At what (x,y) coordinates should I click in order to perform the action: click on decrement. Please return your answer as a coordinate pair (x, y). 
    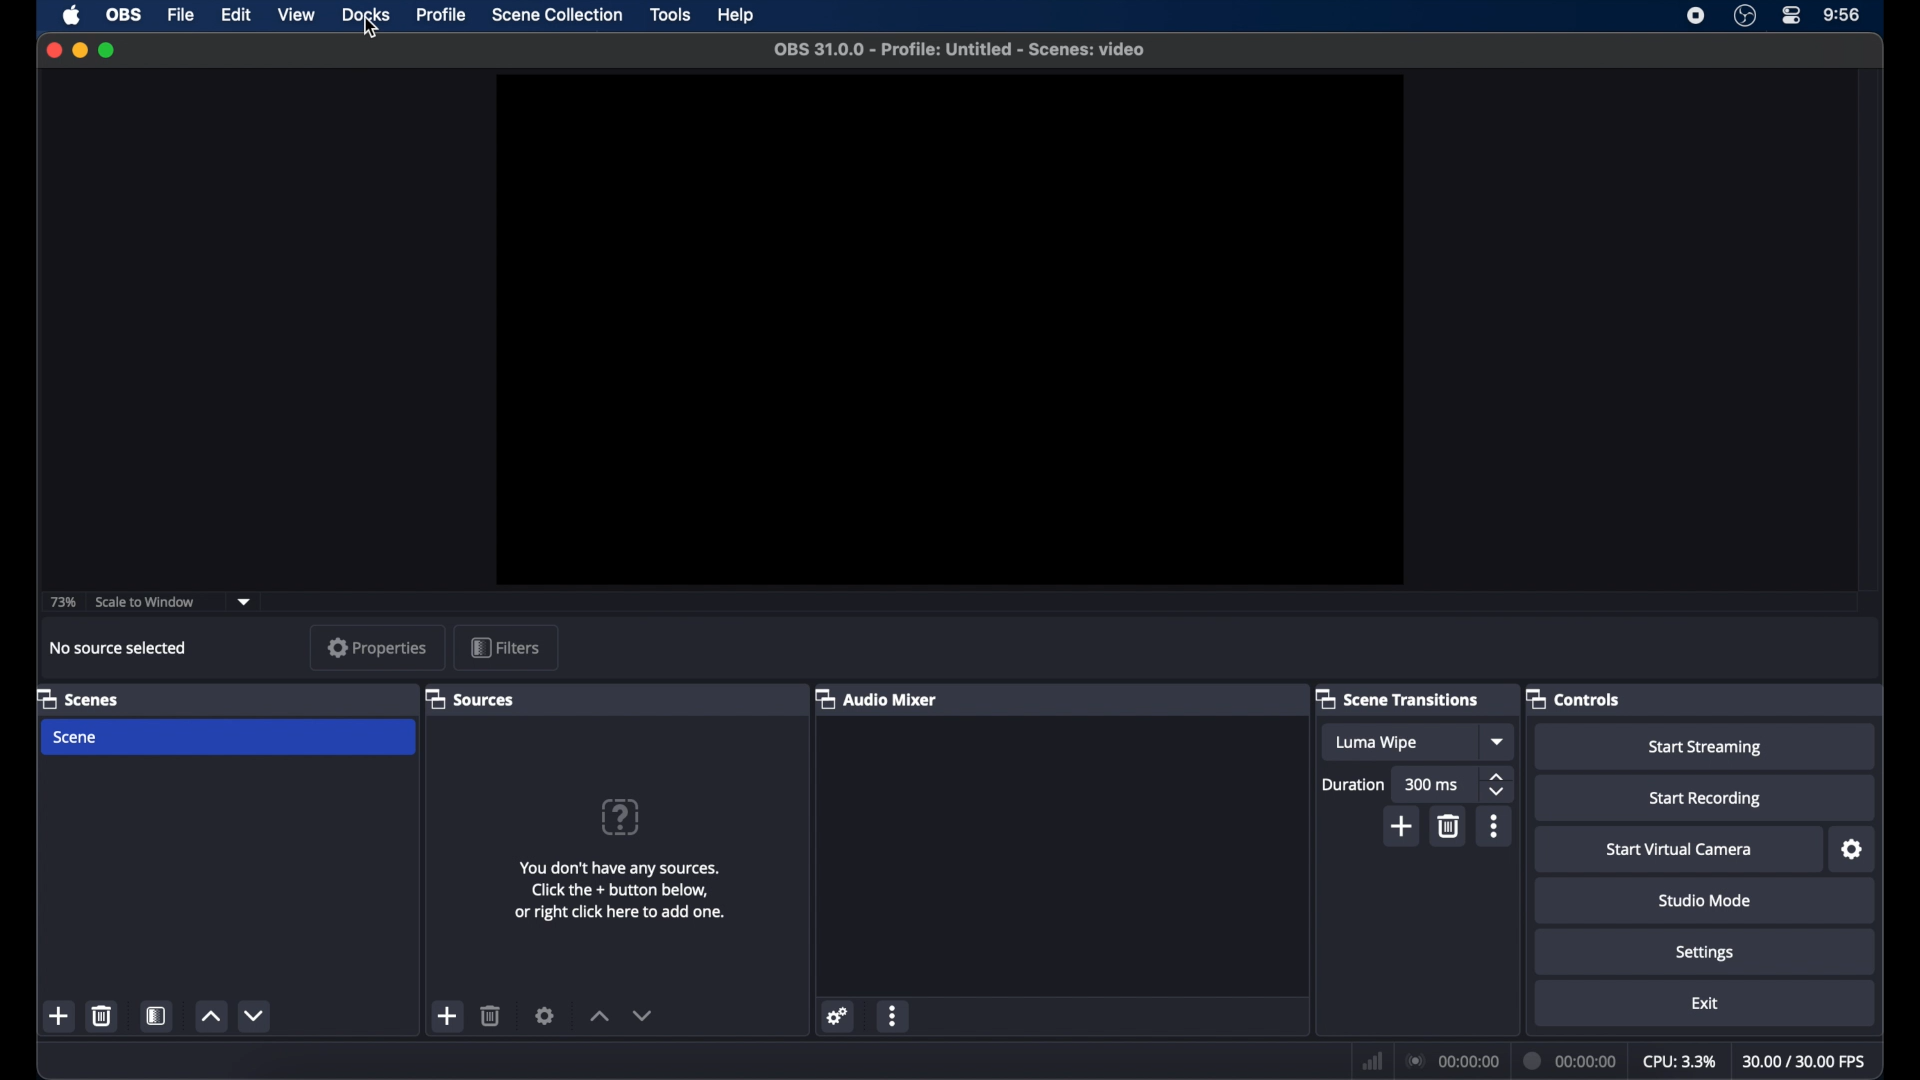
    Looking at the image, I should click on (254, 1015).